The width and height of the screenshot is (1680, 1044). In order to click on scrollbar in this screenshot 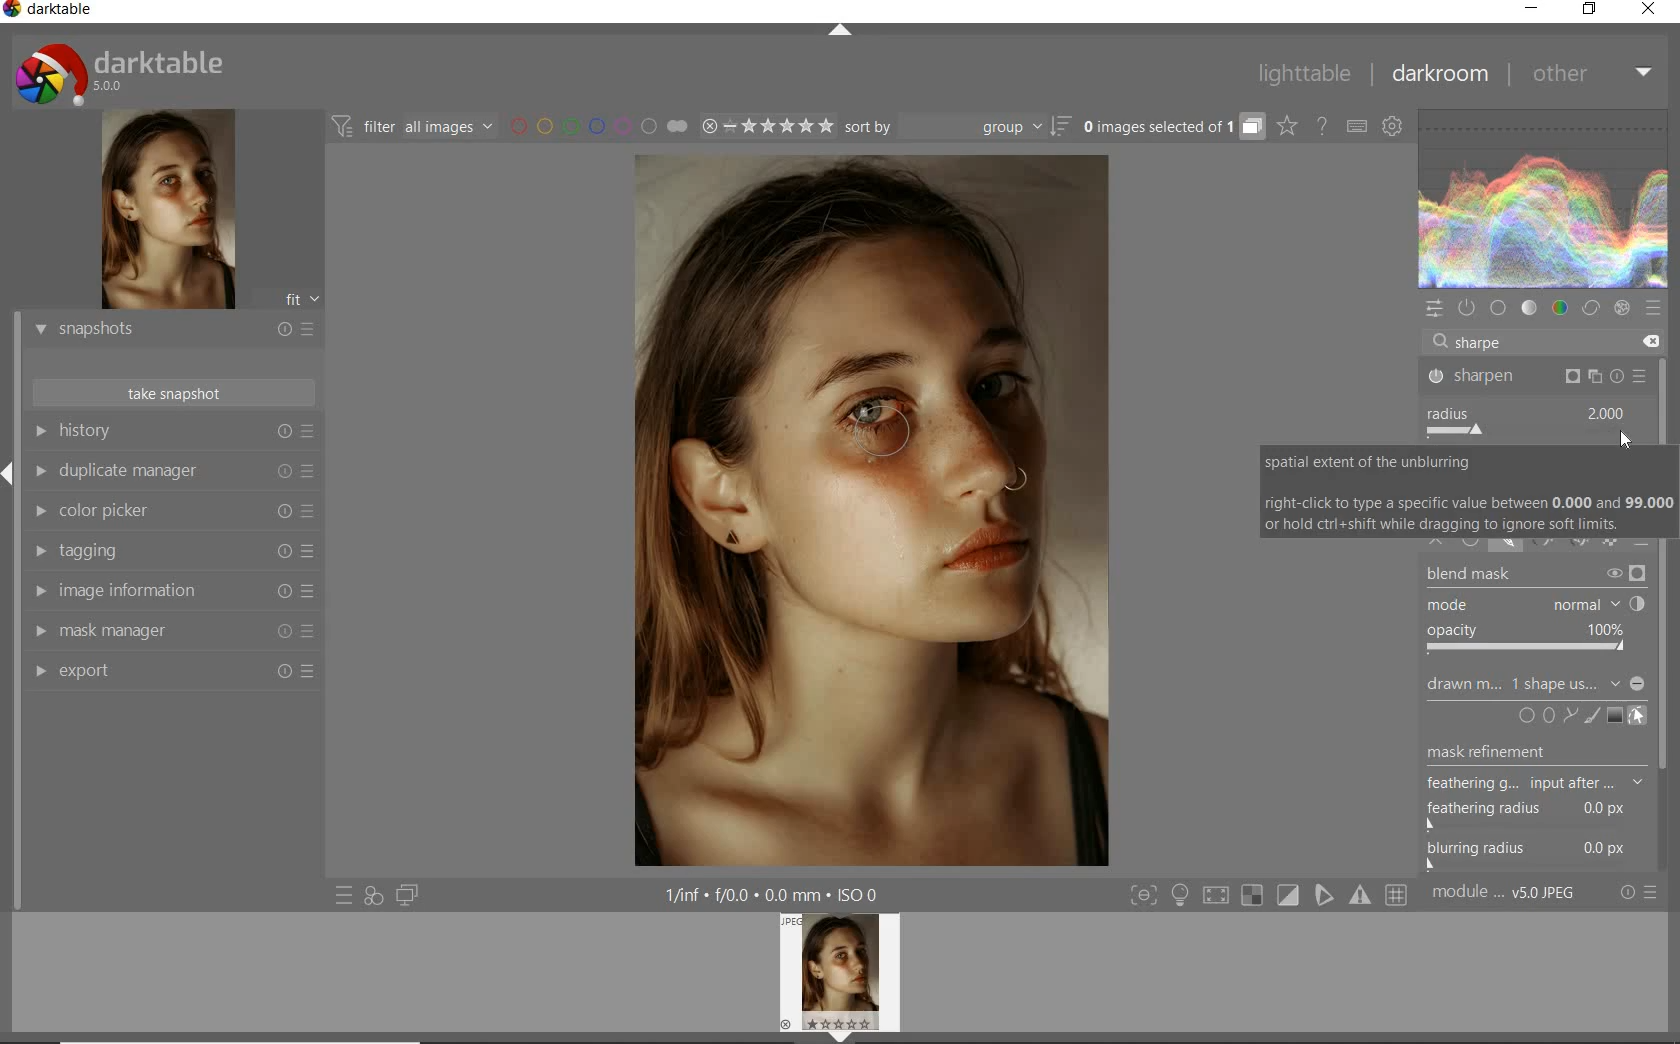, I will do `click(1668, 613)`.